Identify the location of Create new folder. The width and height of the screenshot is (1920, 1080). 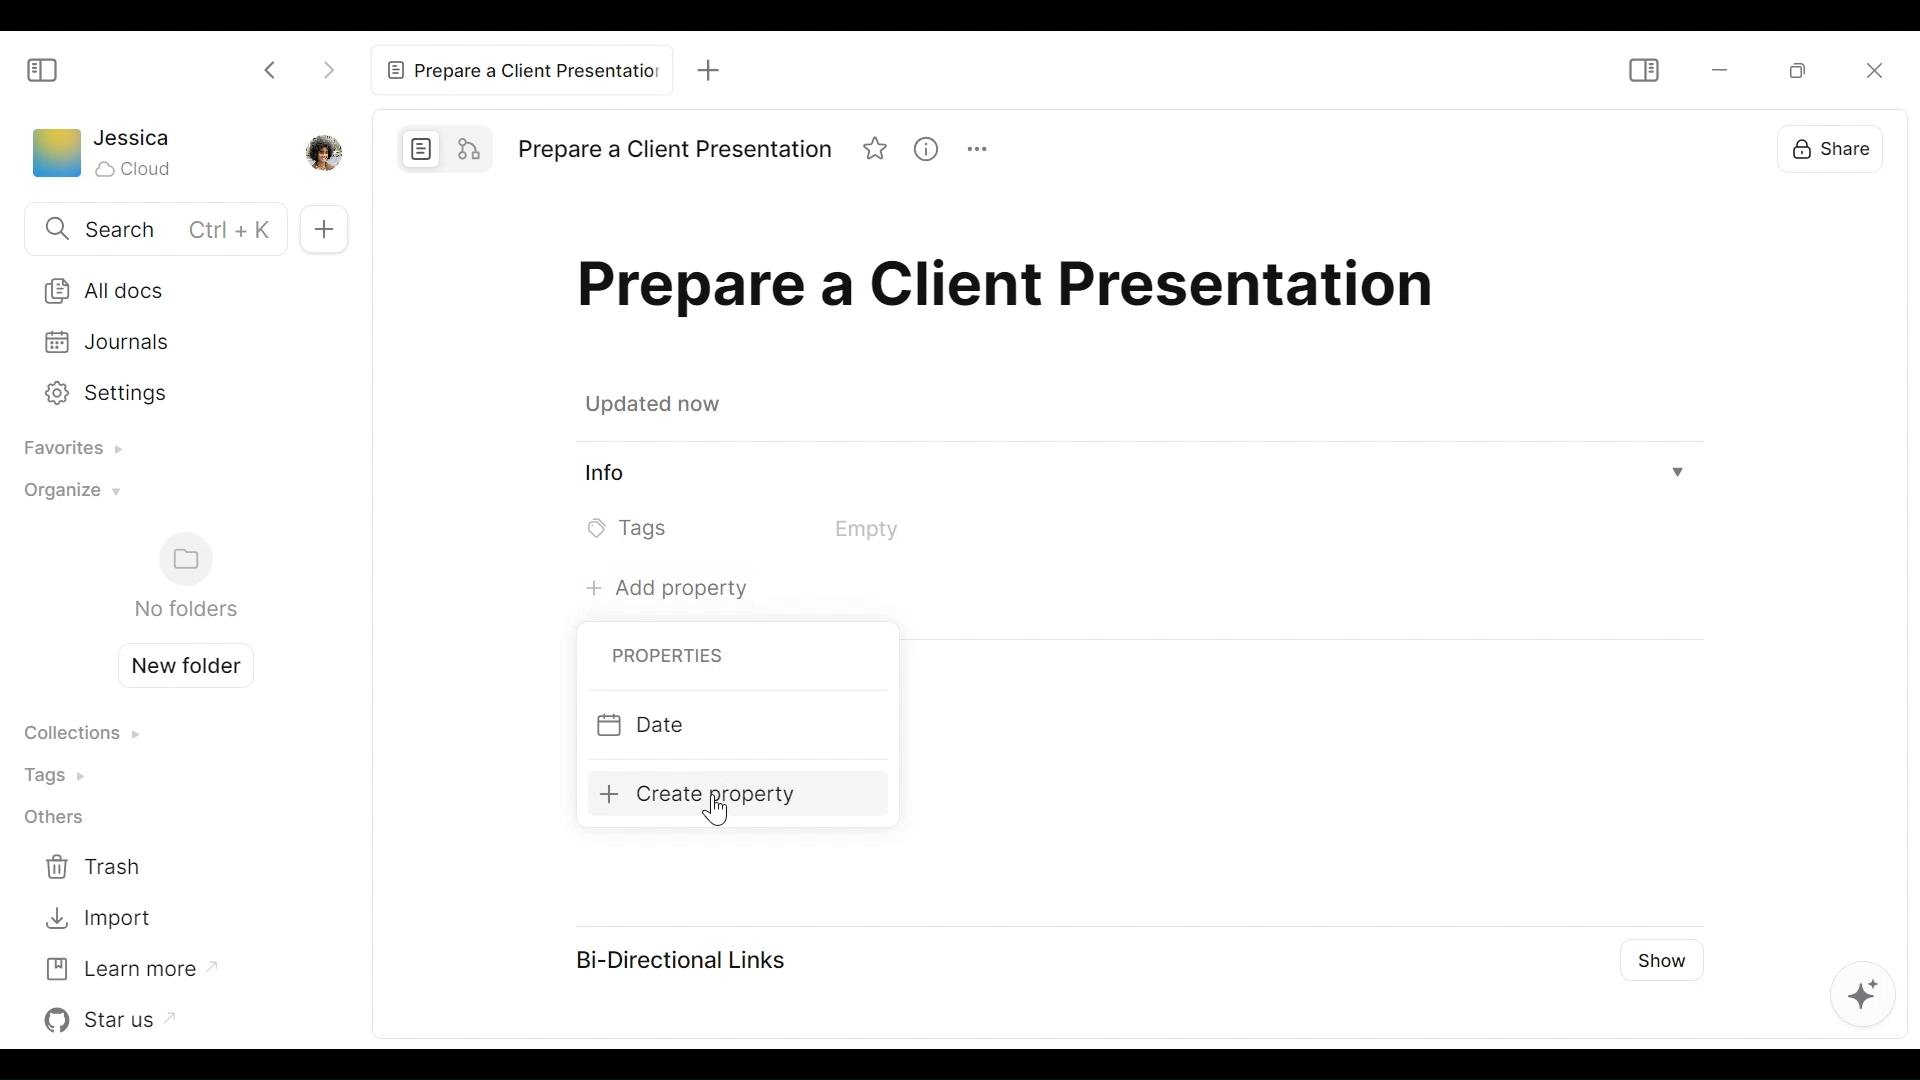
(178, 663).